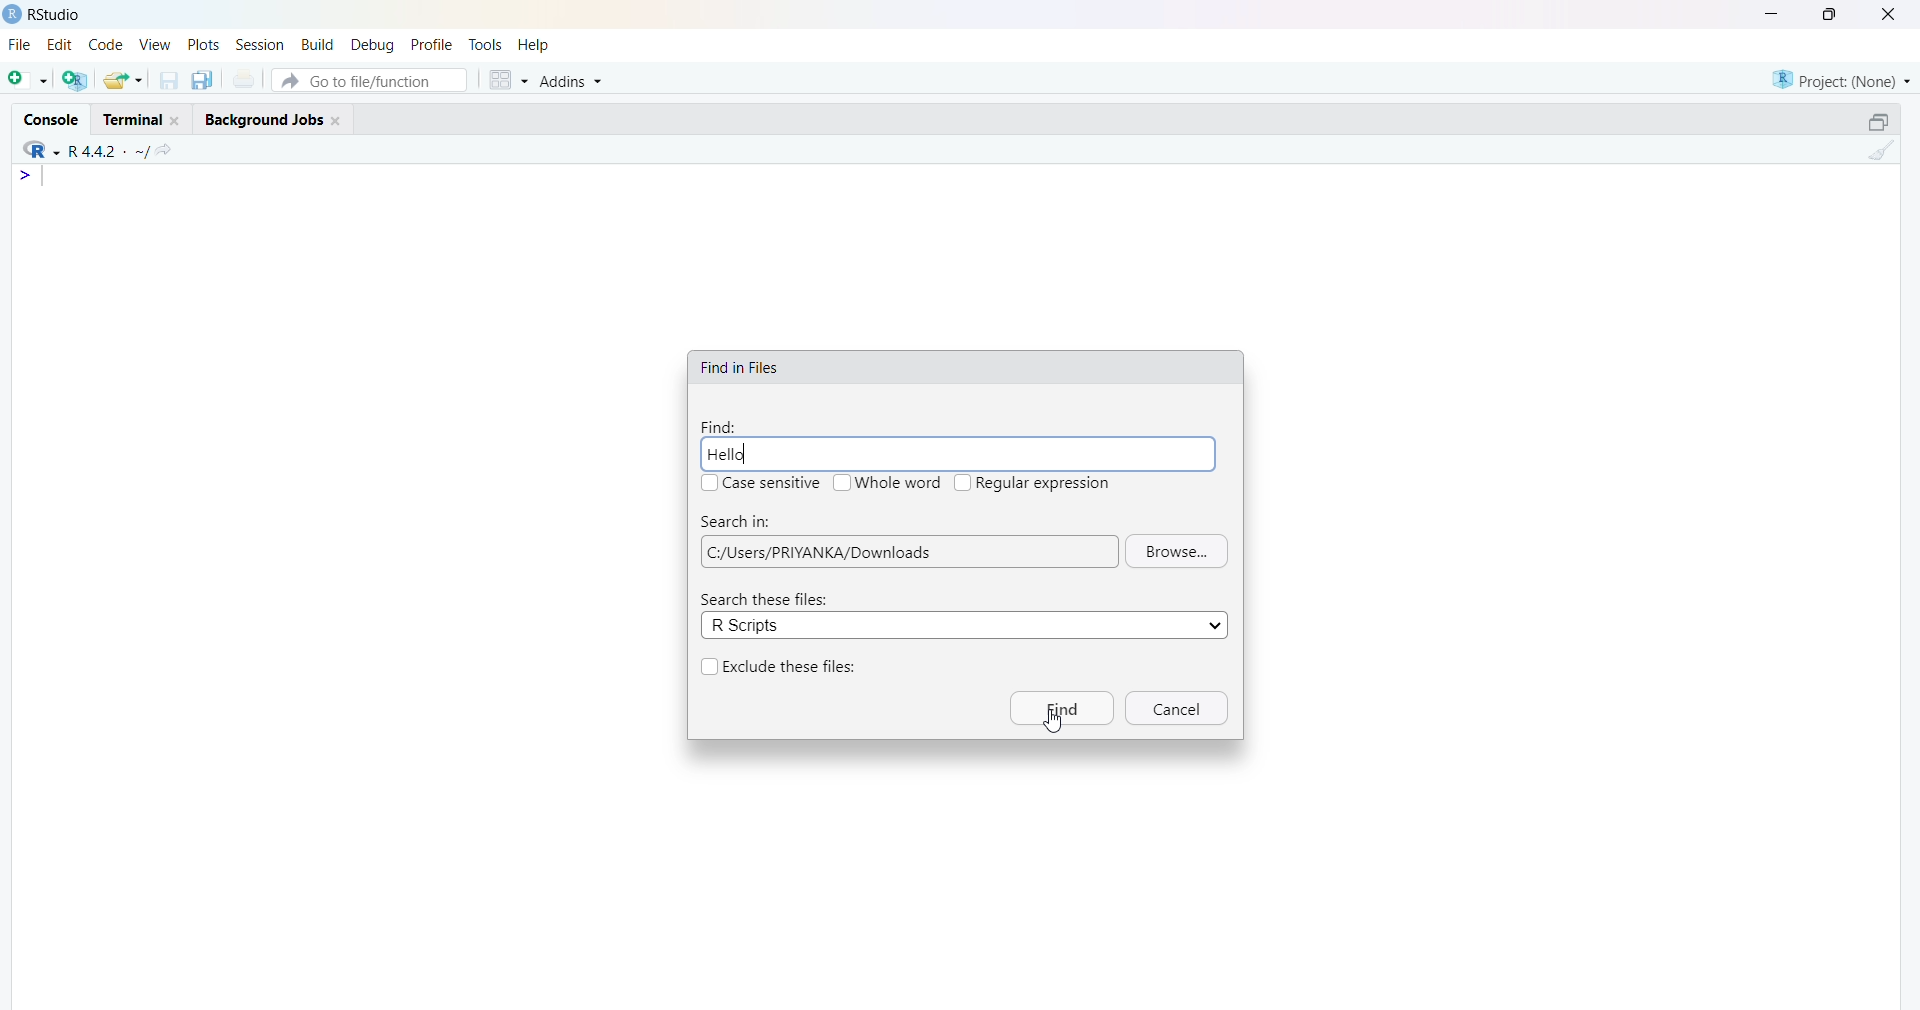 This screenshot has height=1010, width=1920. What do you see at coordinates (965, 625) in the screenshot?
I see `R Scripts` at bounding box center [965, 625].